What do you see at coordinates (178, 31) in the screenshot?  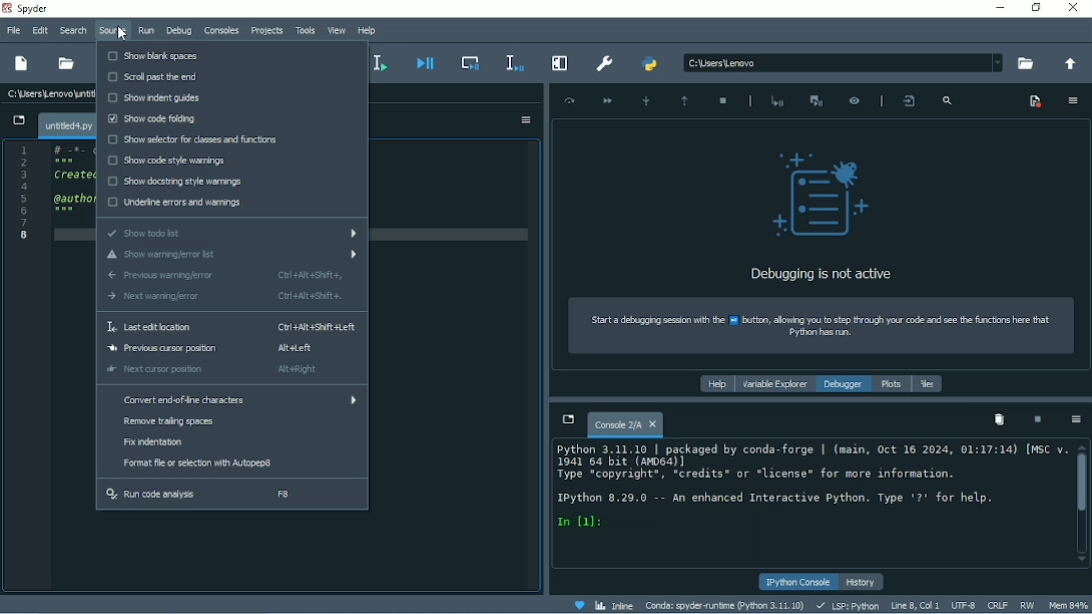 I see `Debug` at bounding box center [178, 31].